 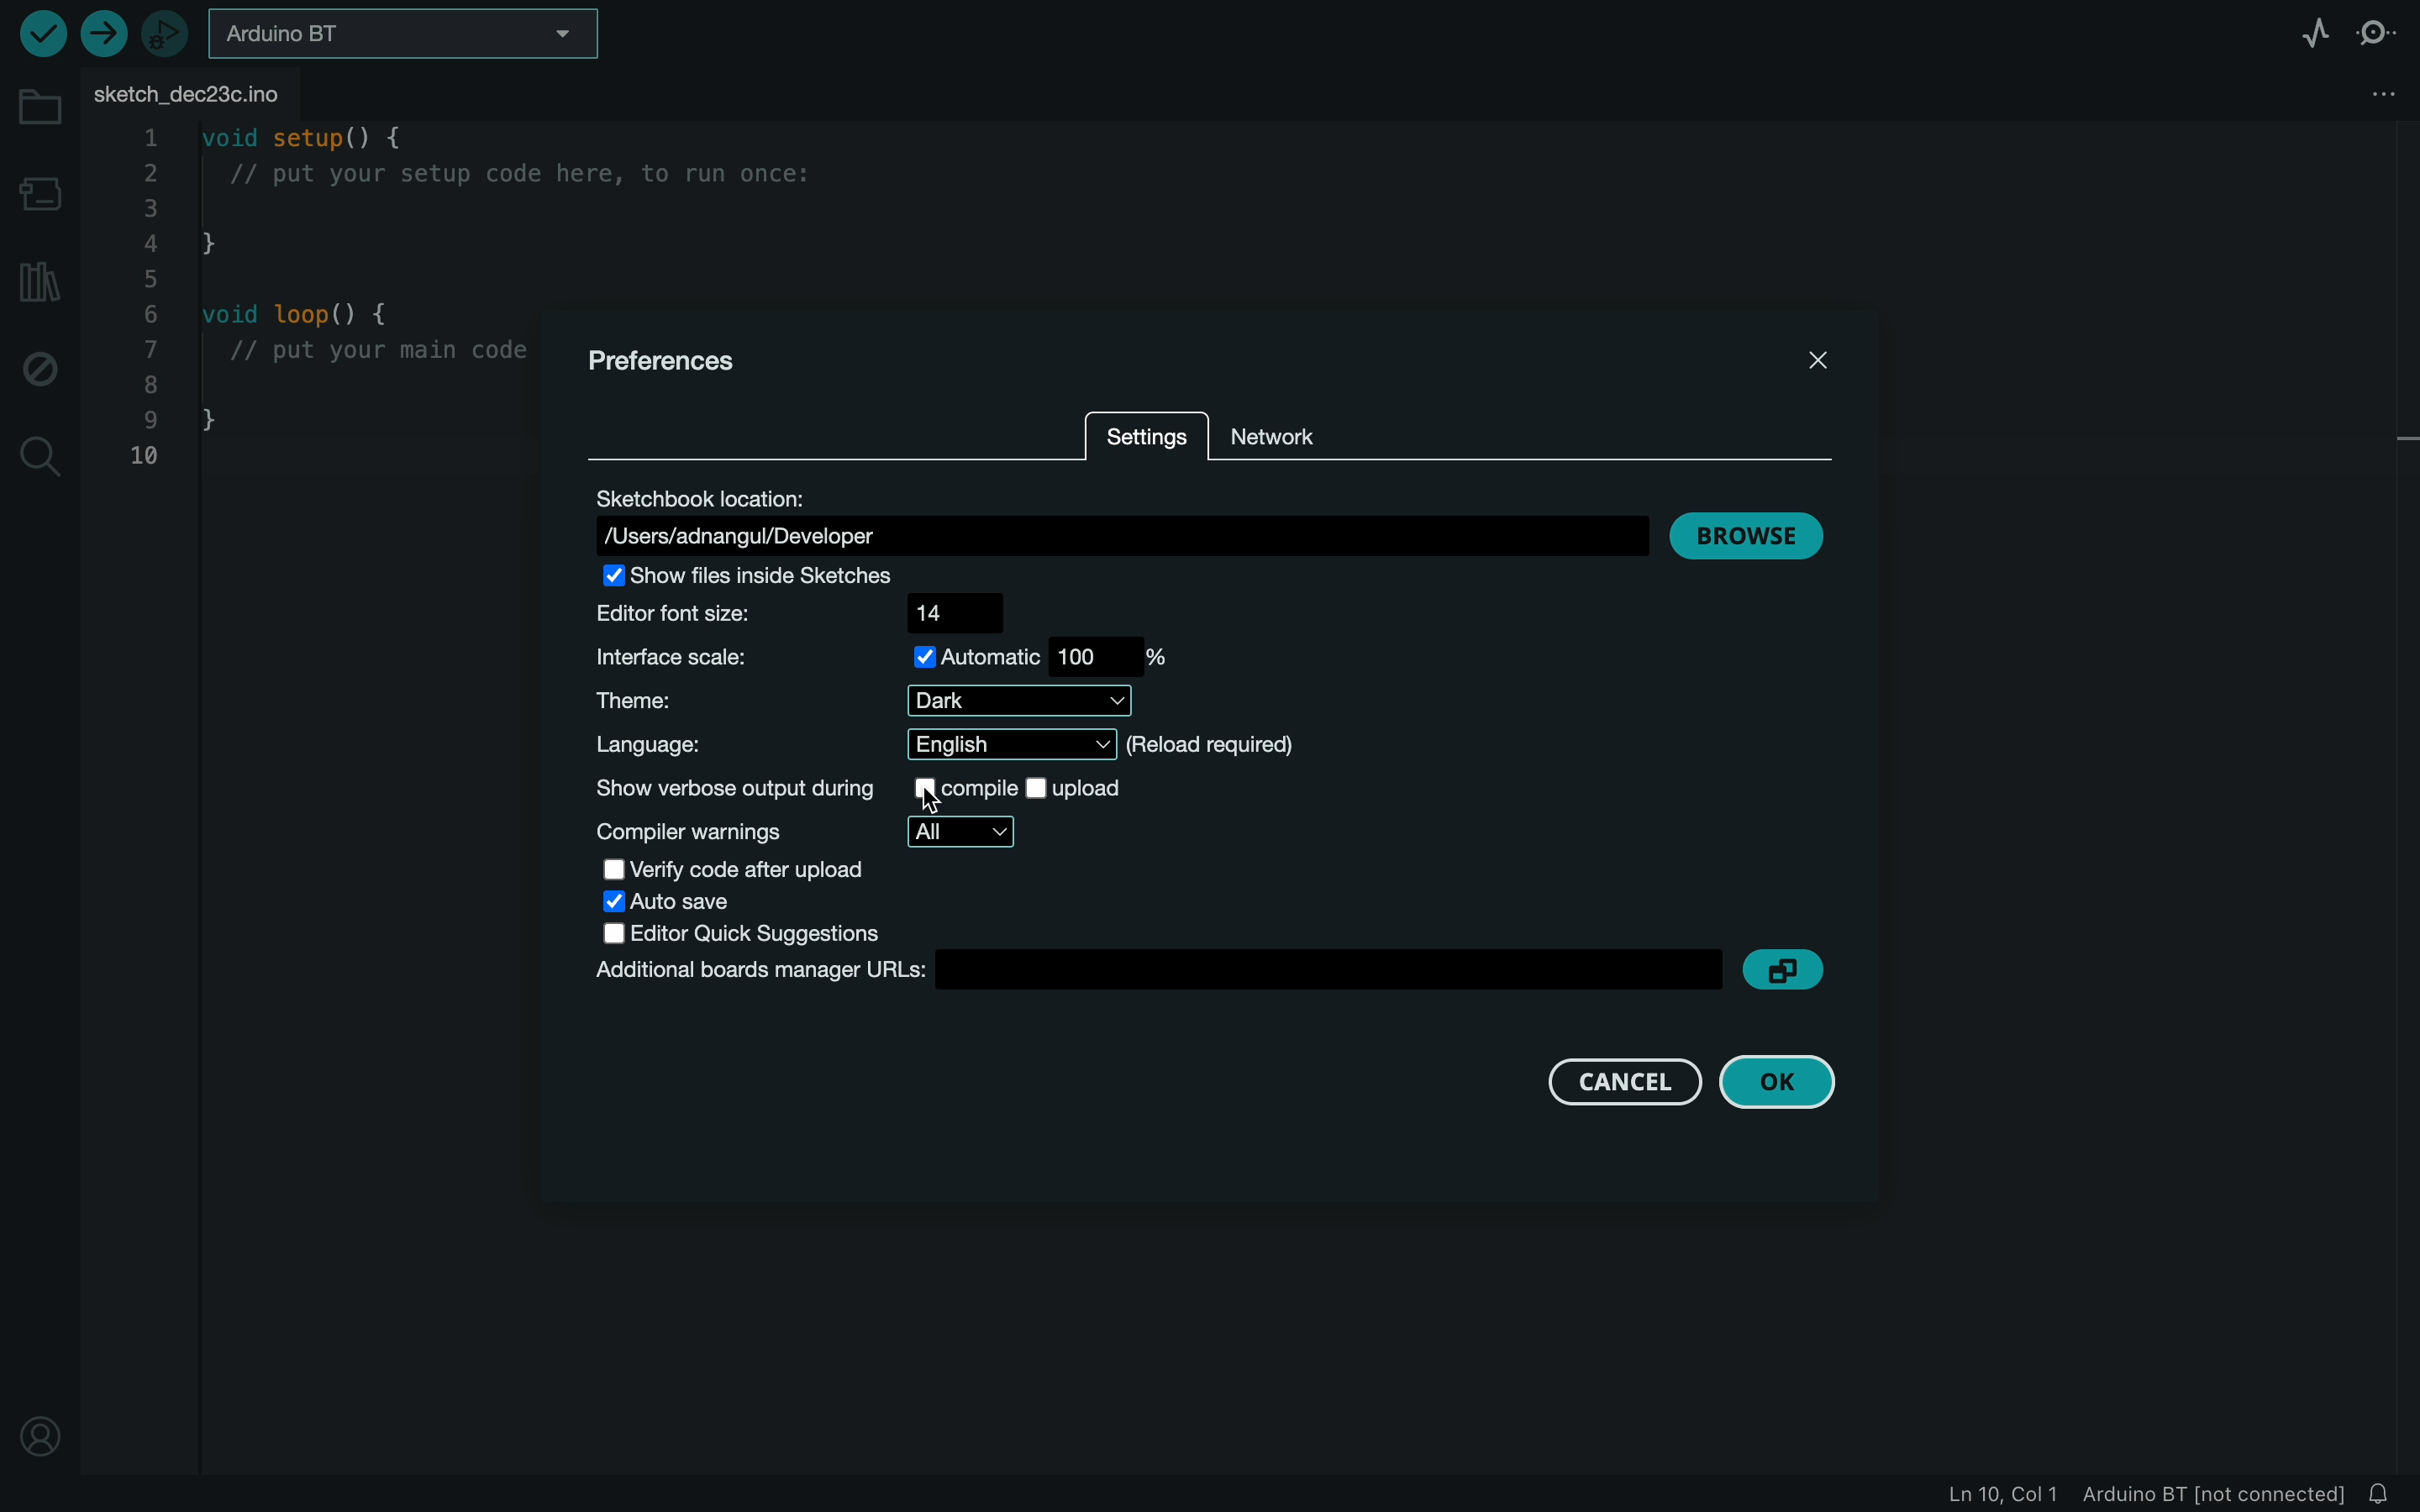 I want to click on browse, so click(x=1750, y=531).